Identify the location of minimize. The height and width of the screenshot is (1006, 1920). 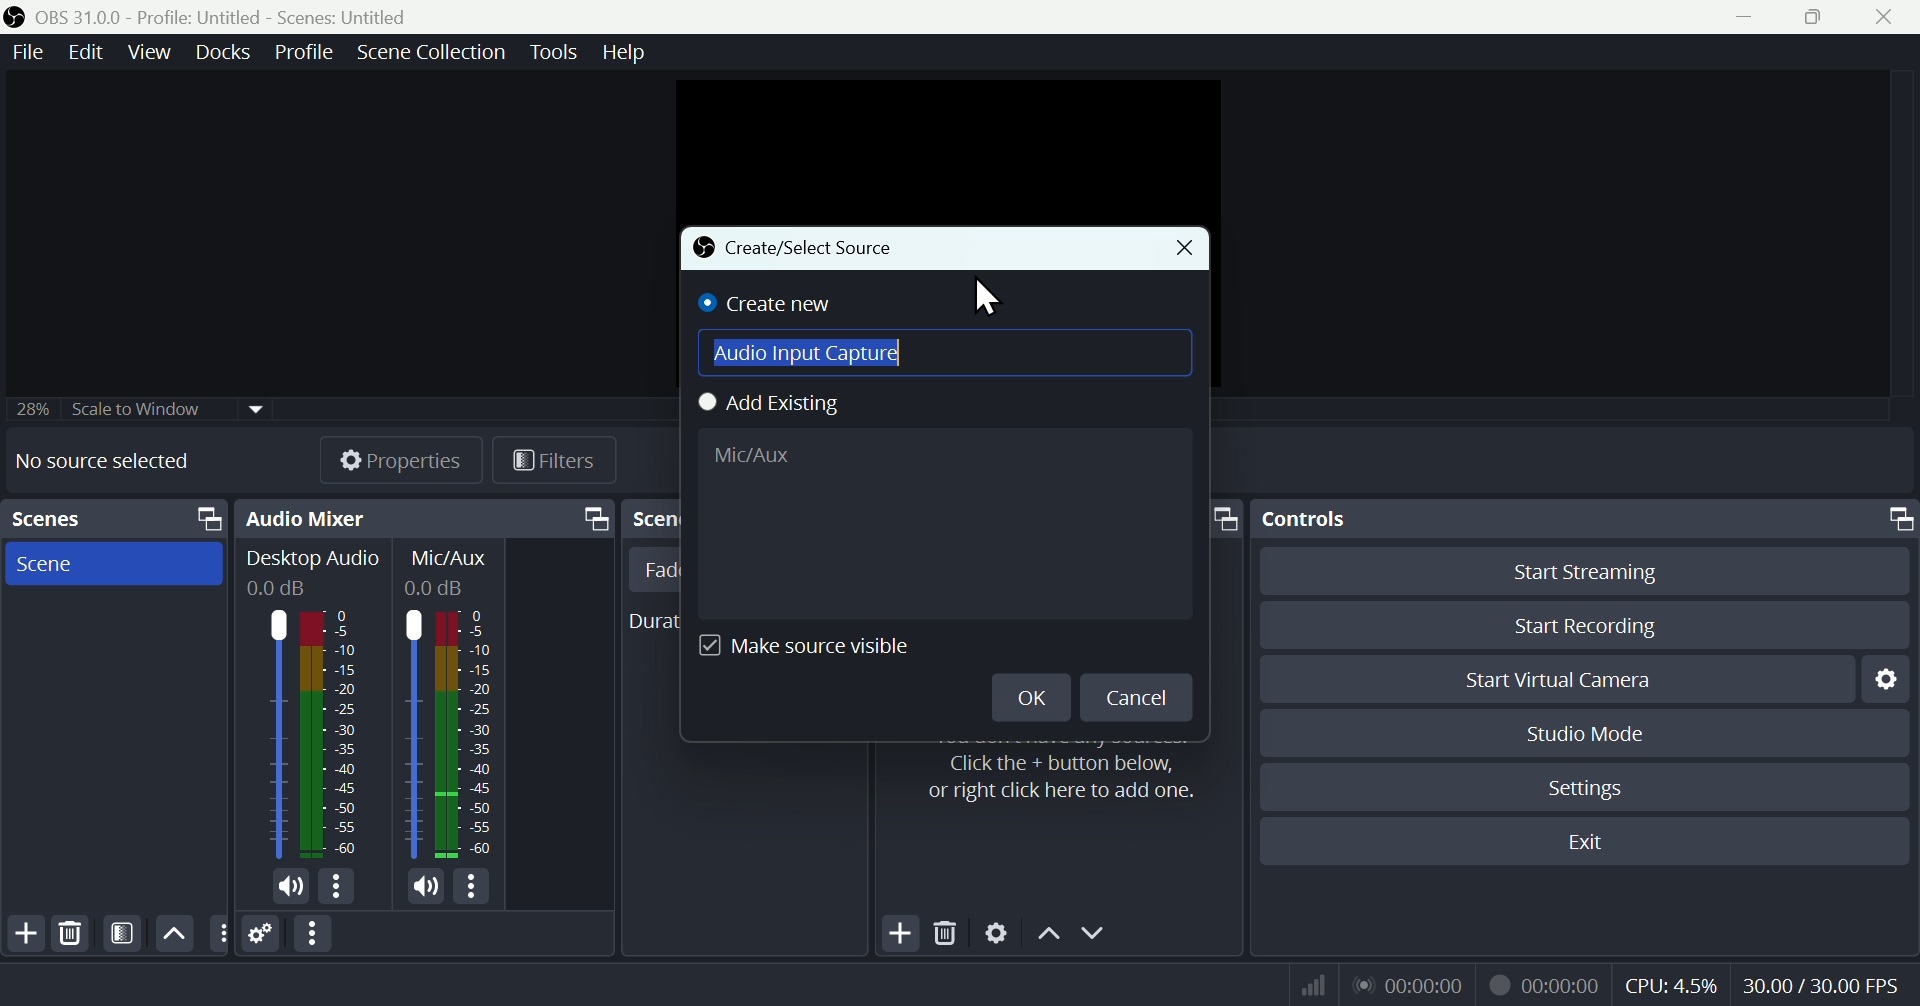
(1751, 17).